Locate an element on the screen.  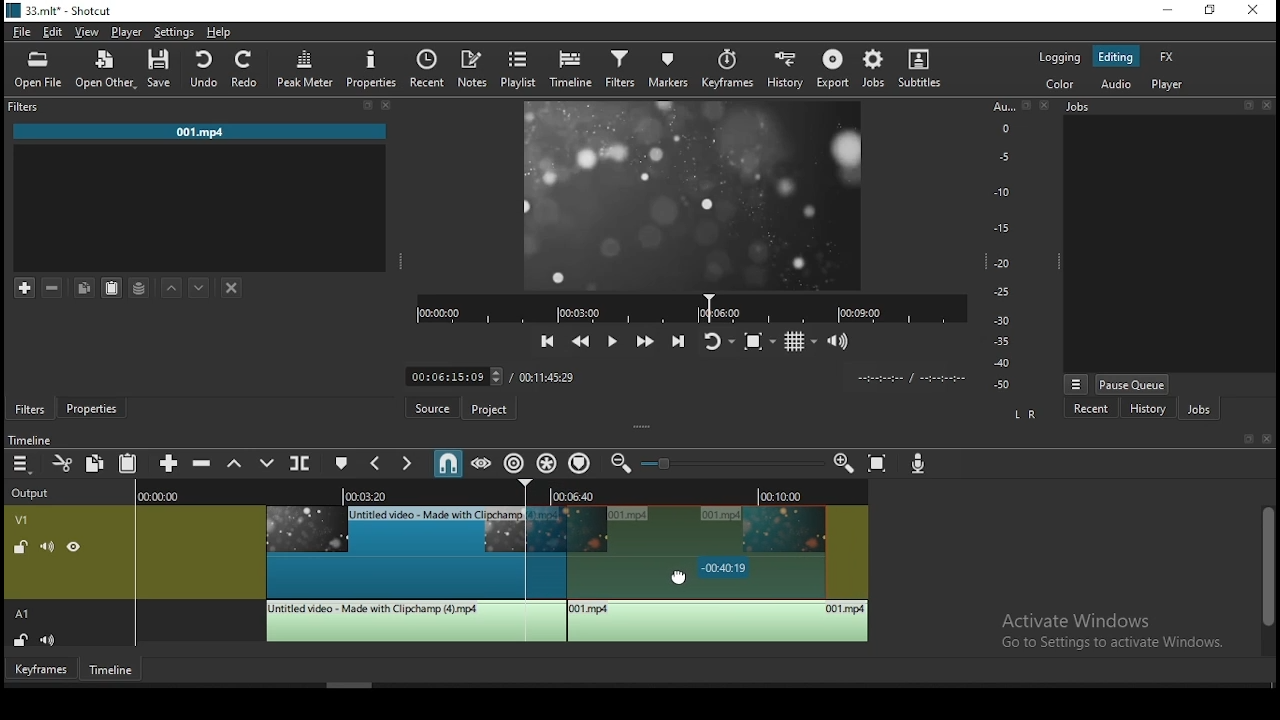
source is located at coordinates (423, 409).